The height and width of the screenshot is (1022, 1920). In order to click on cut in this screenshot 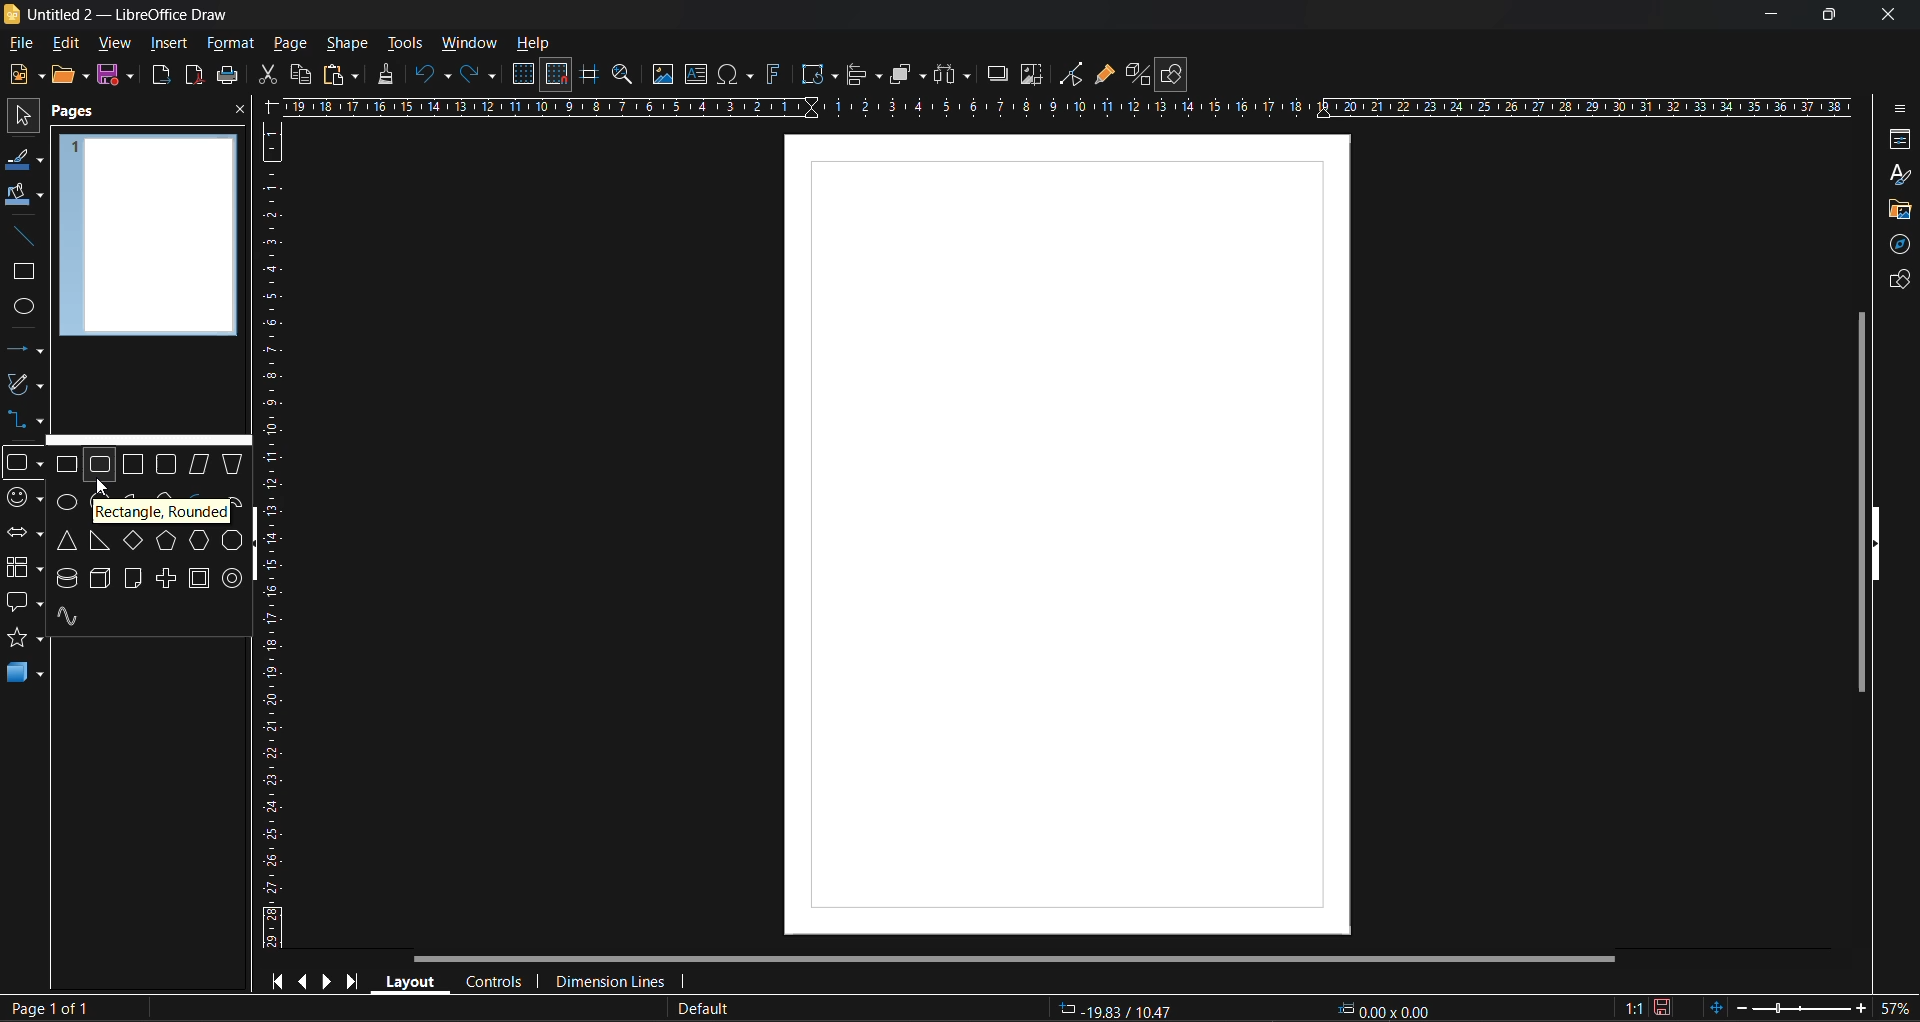, I will do `click(270, 75)`.